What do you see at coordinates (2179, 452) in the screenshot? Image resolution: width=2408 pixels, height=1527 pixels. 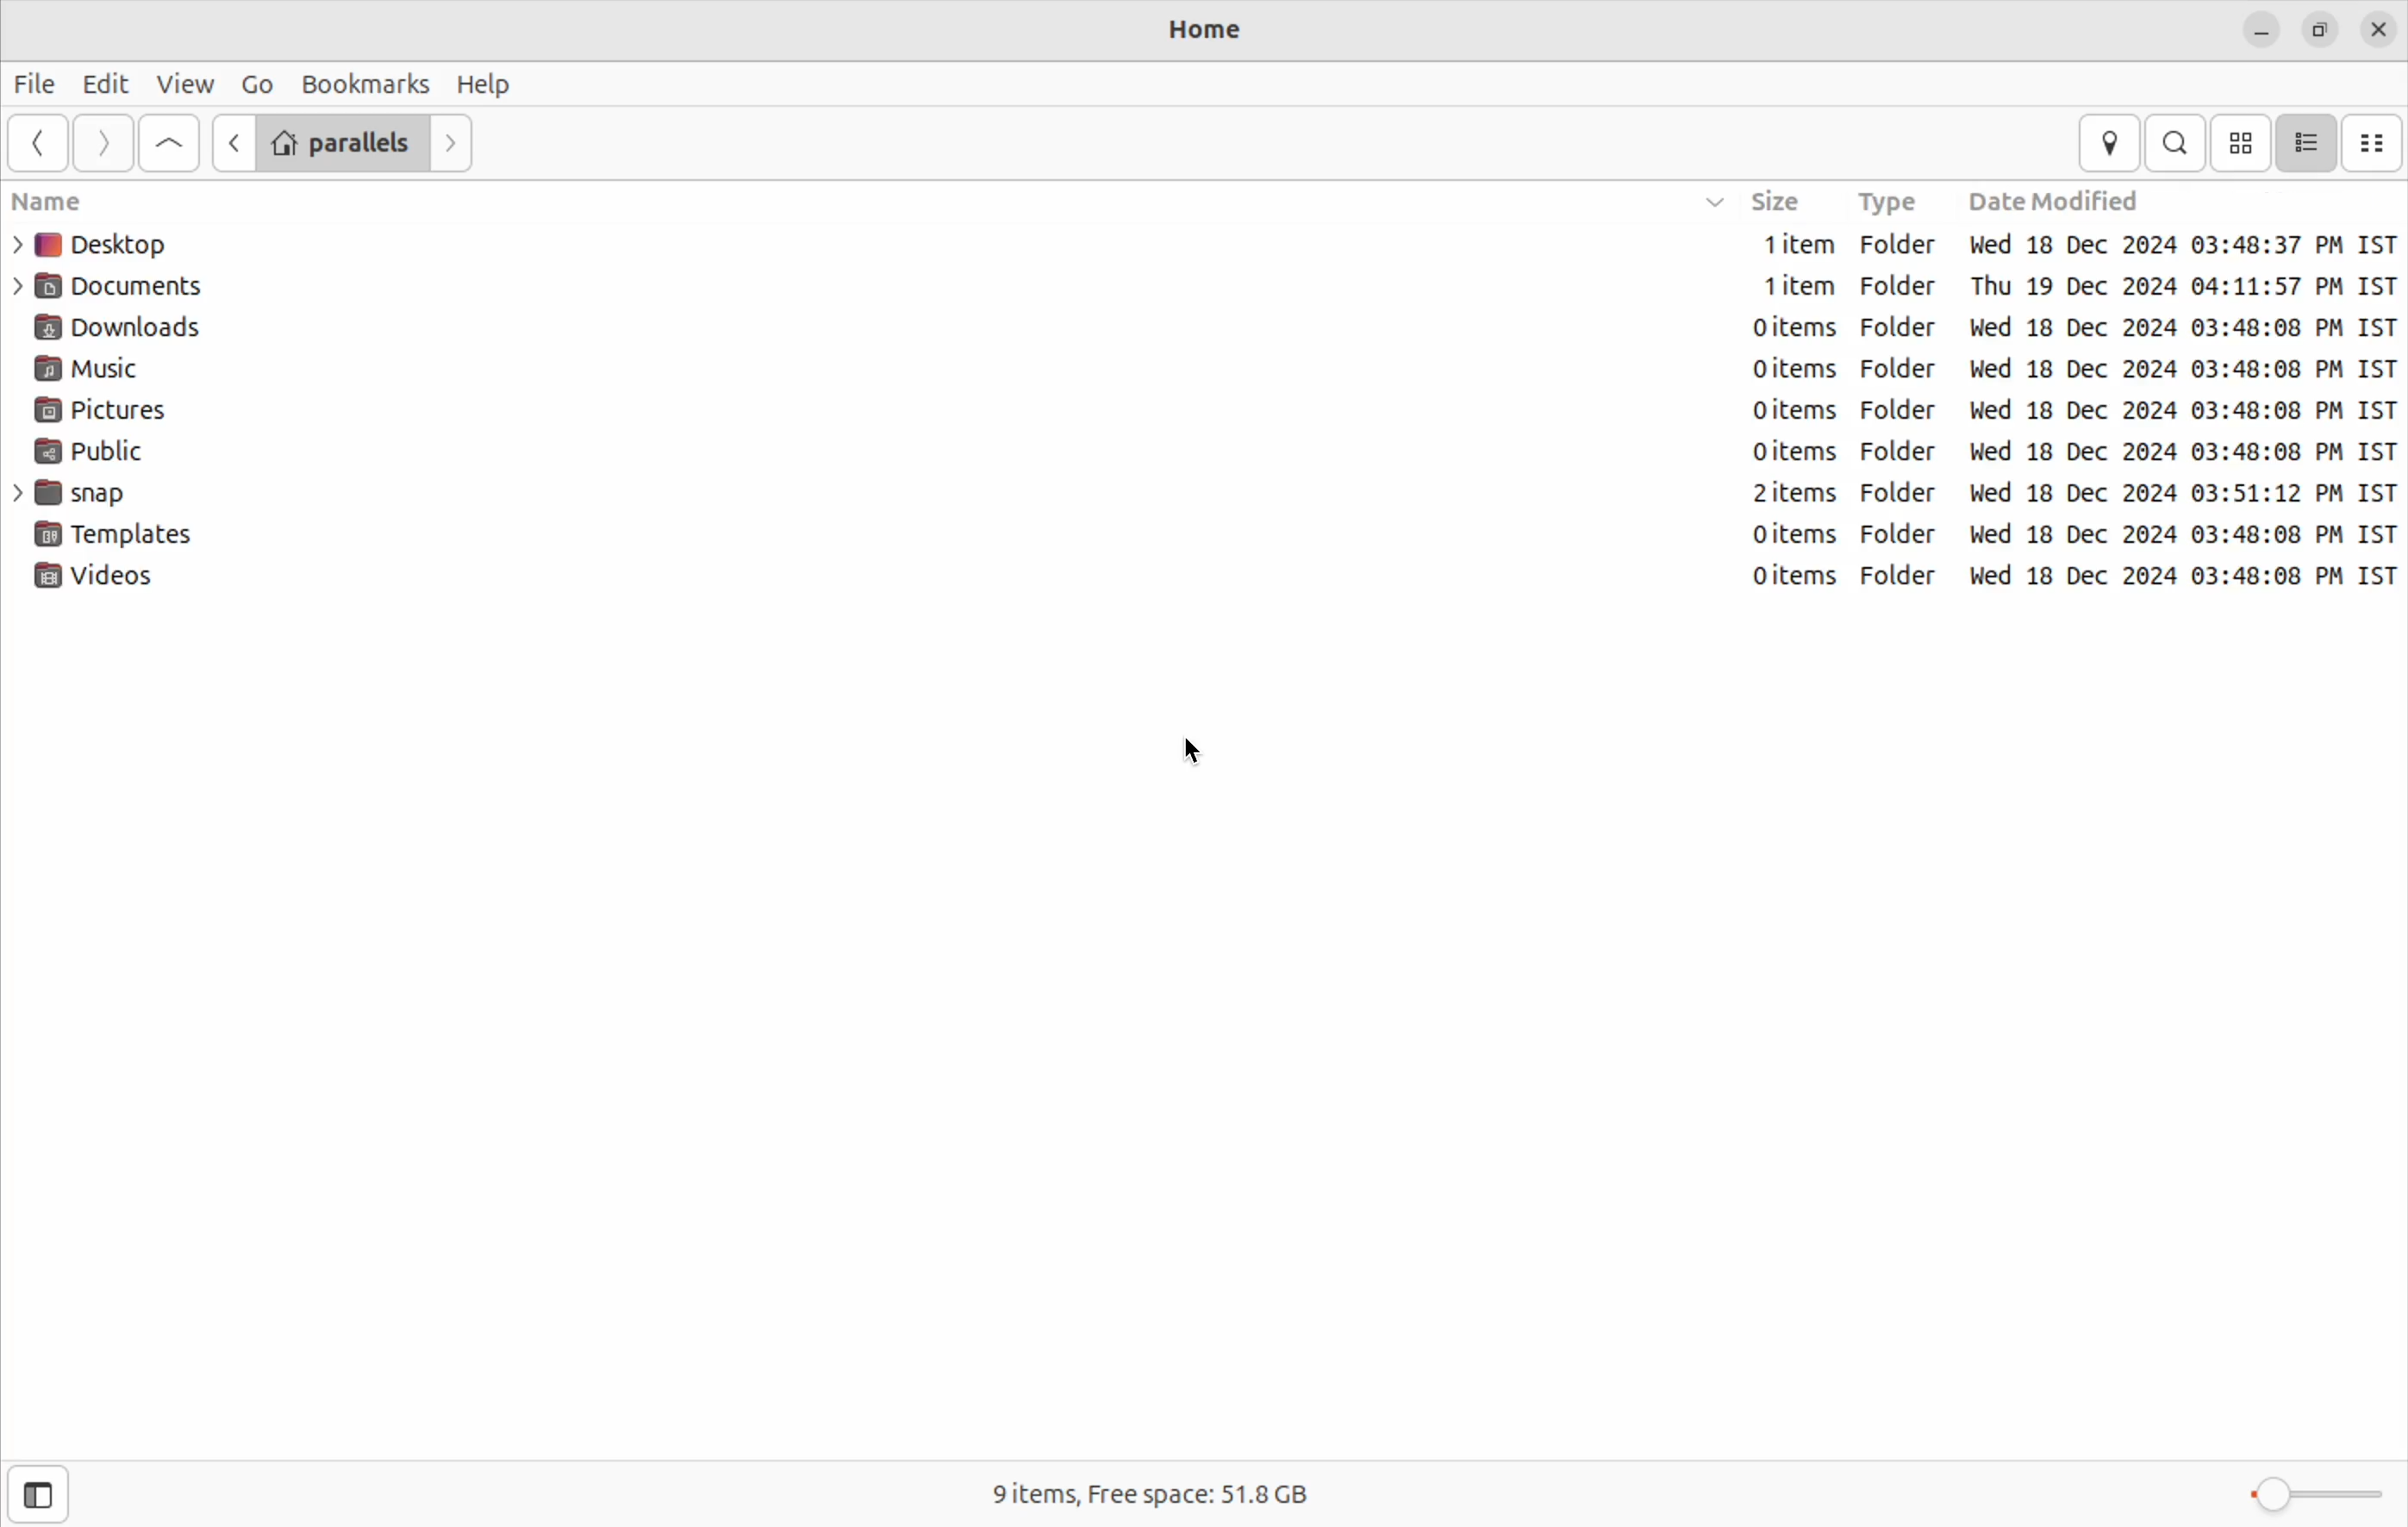 I see `Wed 18 Dec 2024 03:48:08 PM IST` at bounding box center [2179, 452].